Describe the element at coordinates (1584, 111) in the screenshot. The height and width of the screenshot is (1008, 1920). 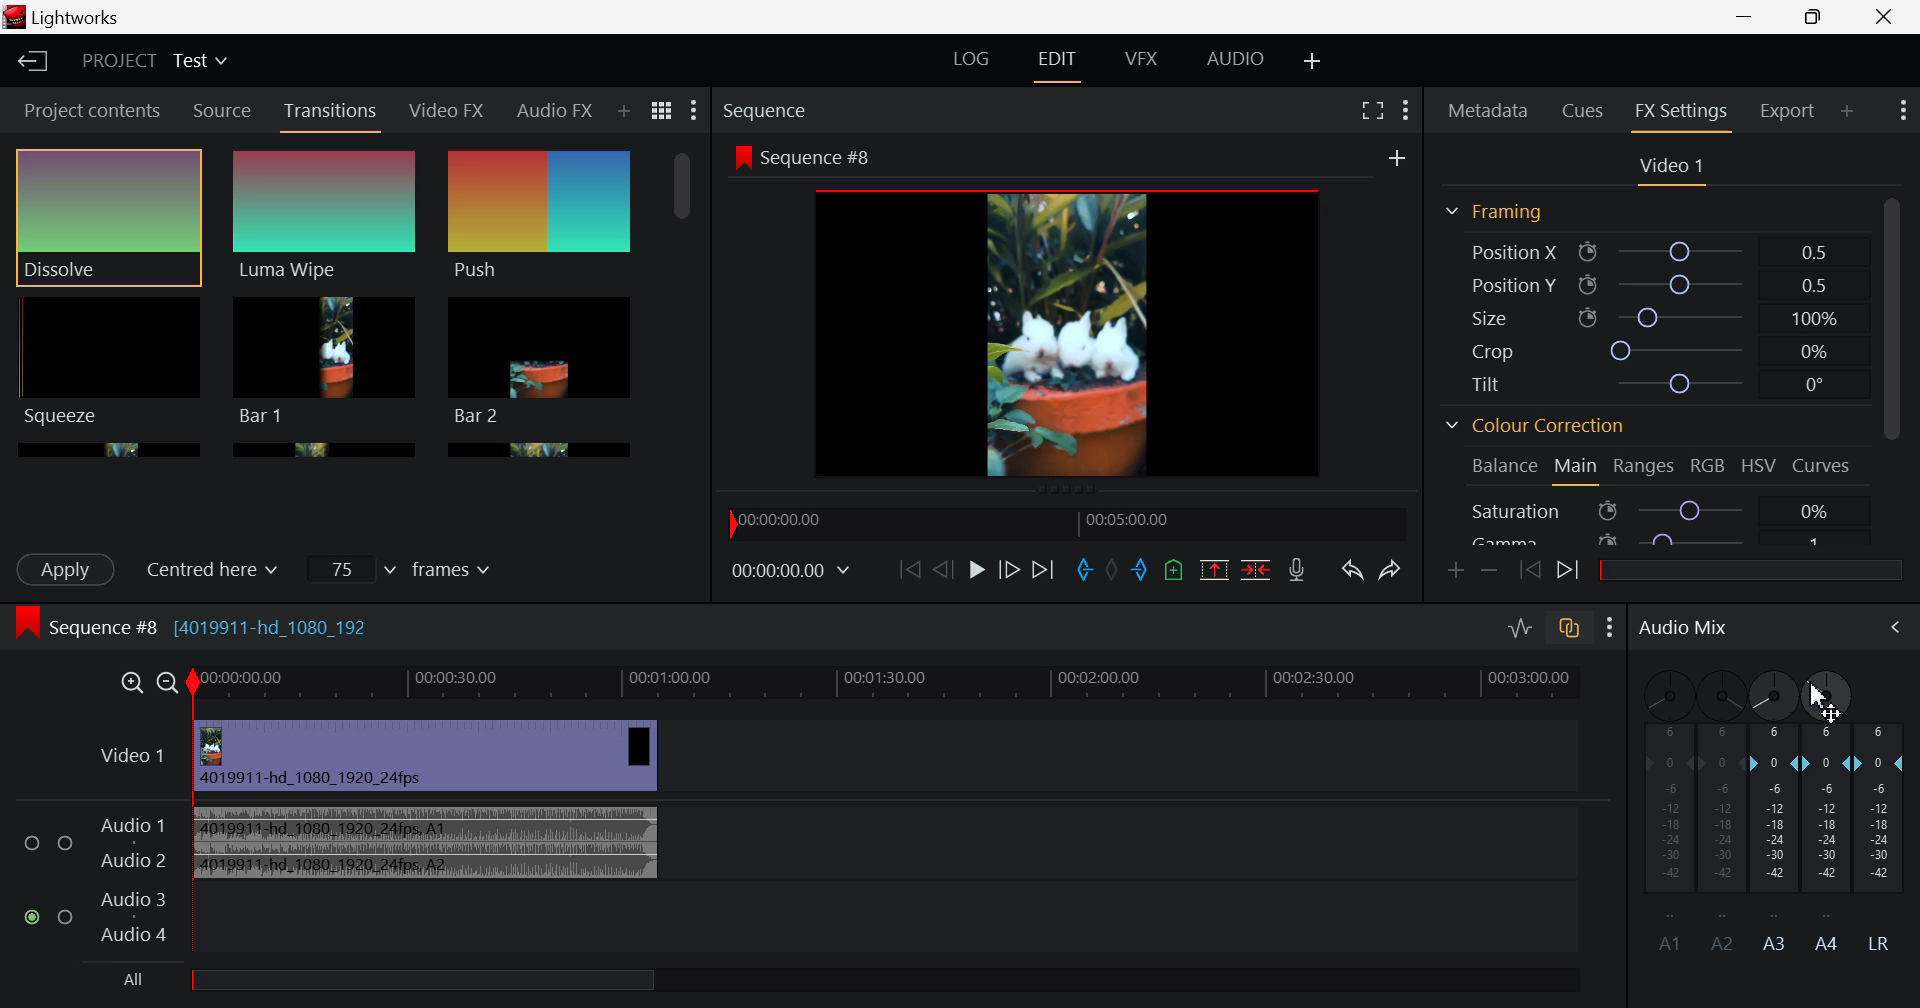
I see `Cues` at that location.